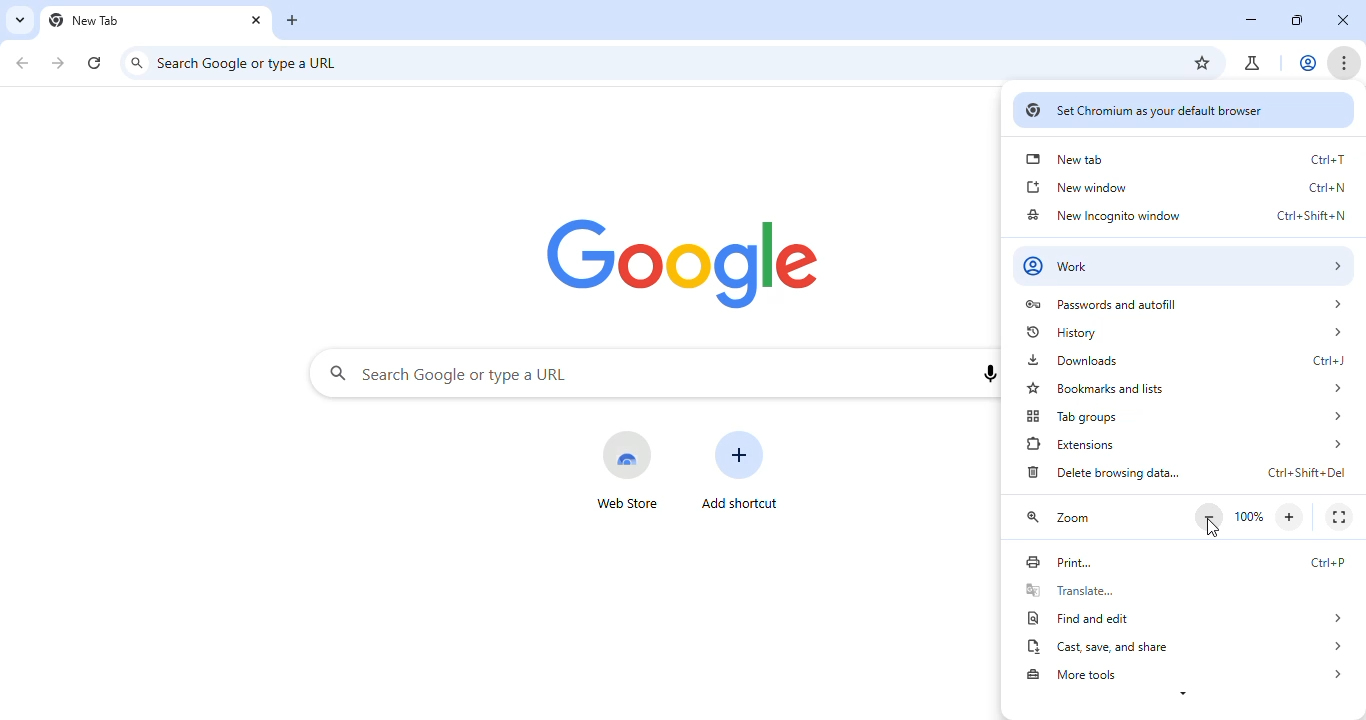 This screenshot has height=720, width=1366. I want to click on add shortcut, so click(740, 470).